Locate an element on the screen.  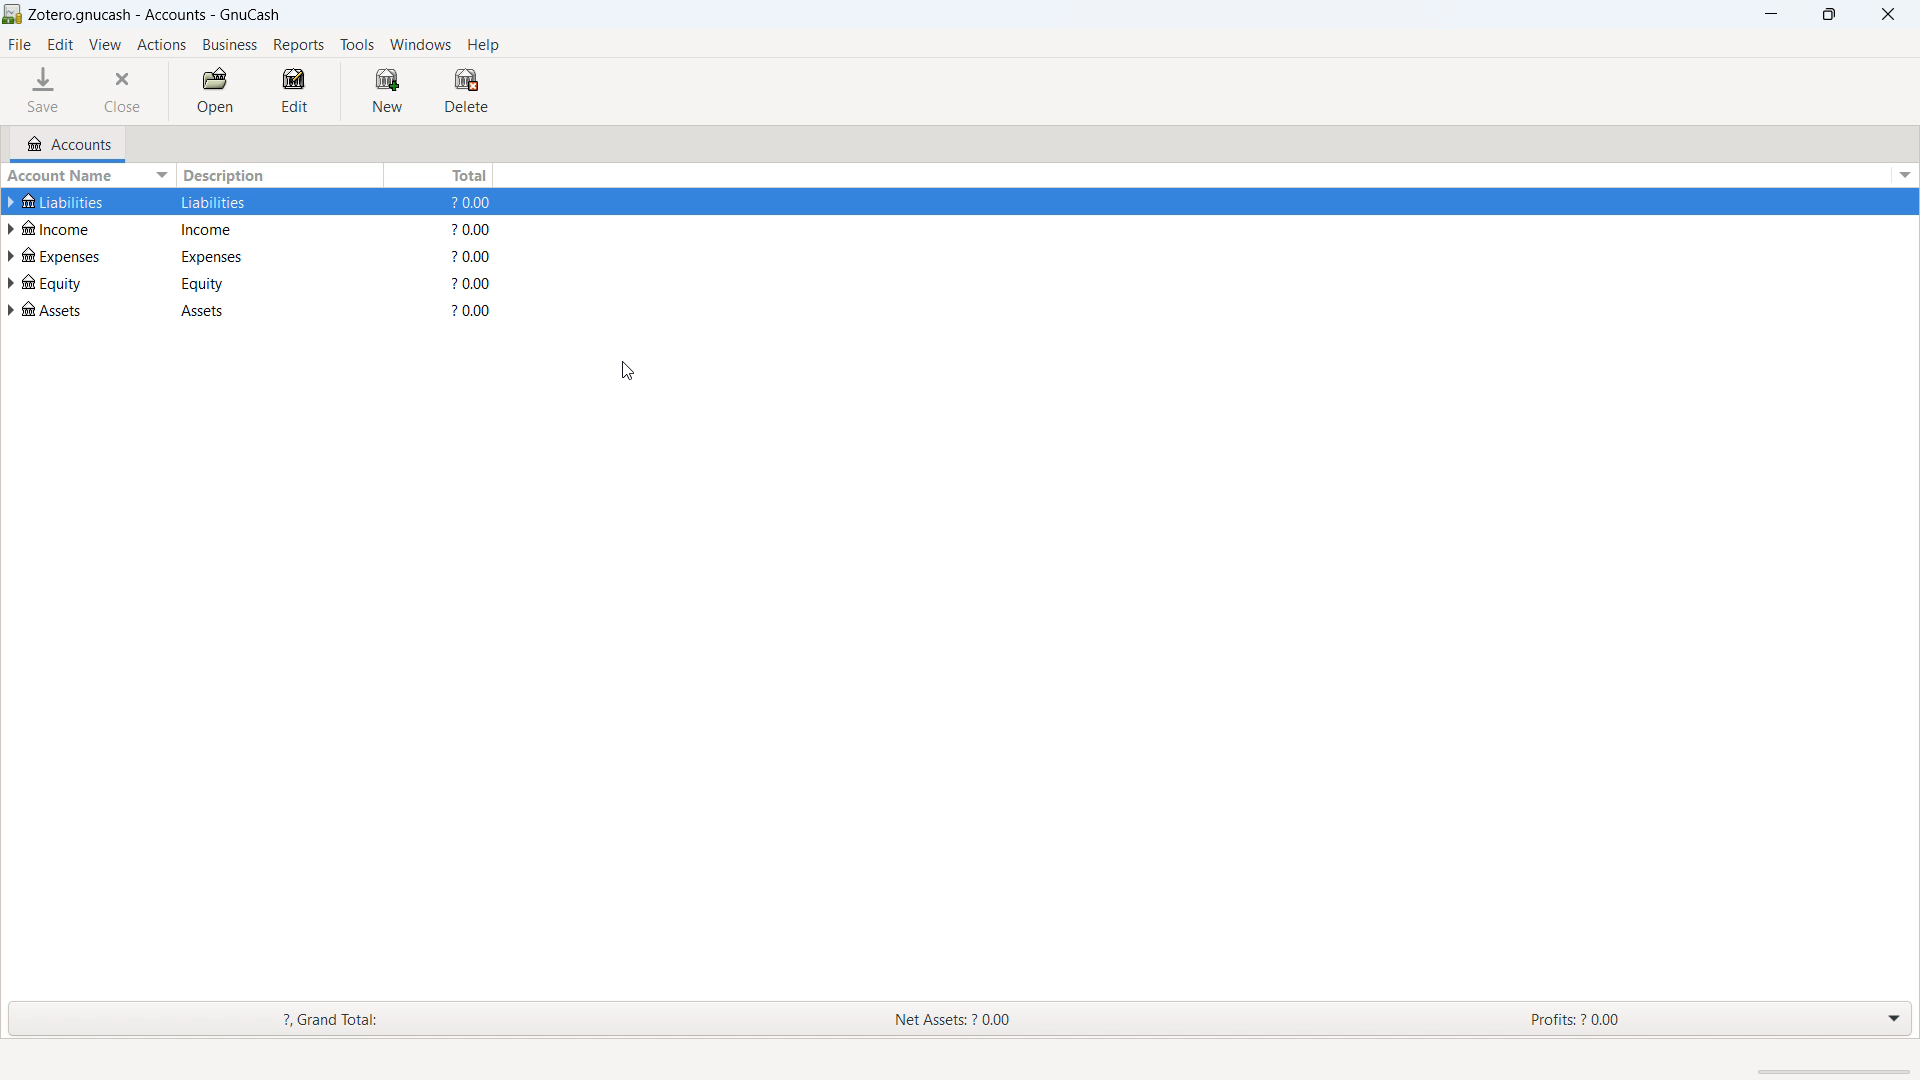
help is located at coordinates (483, 44).